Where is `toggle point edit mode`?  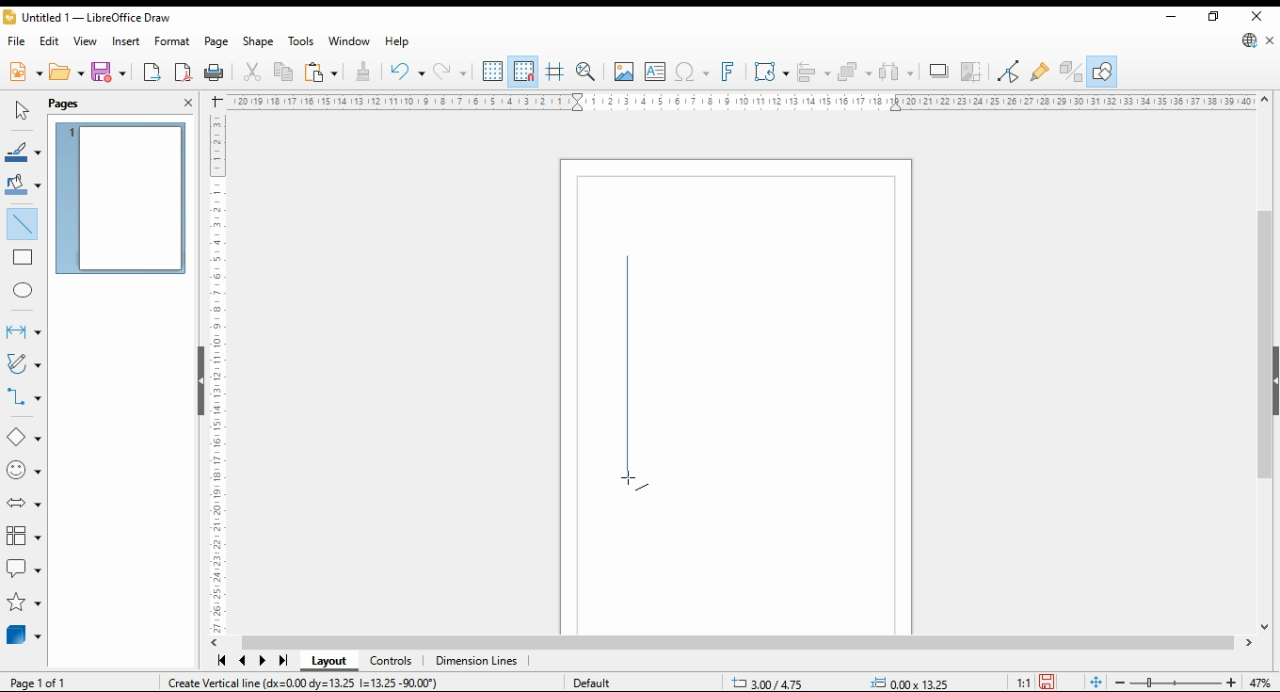 toggle point edit mode is located at coordinates (1010, 69).